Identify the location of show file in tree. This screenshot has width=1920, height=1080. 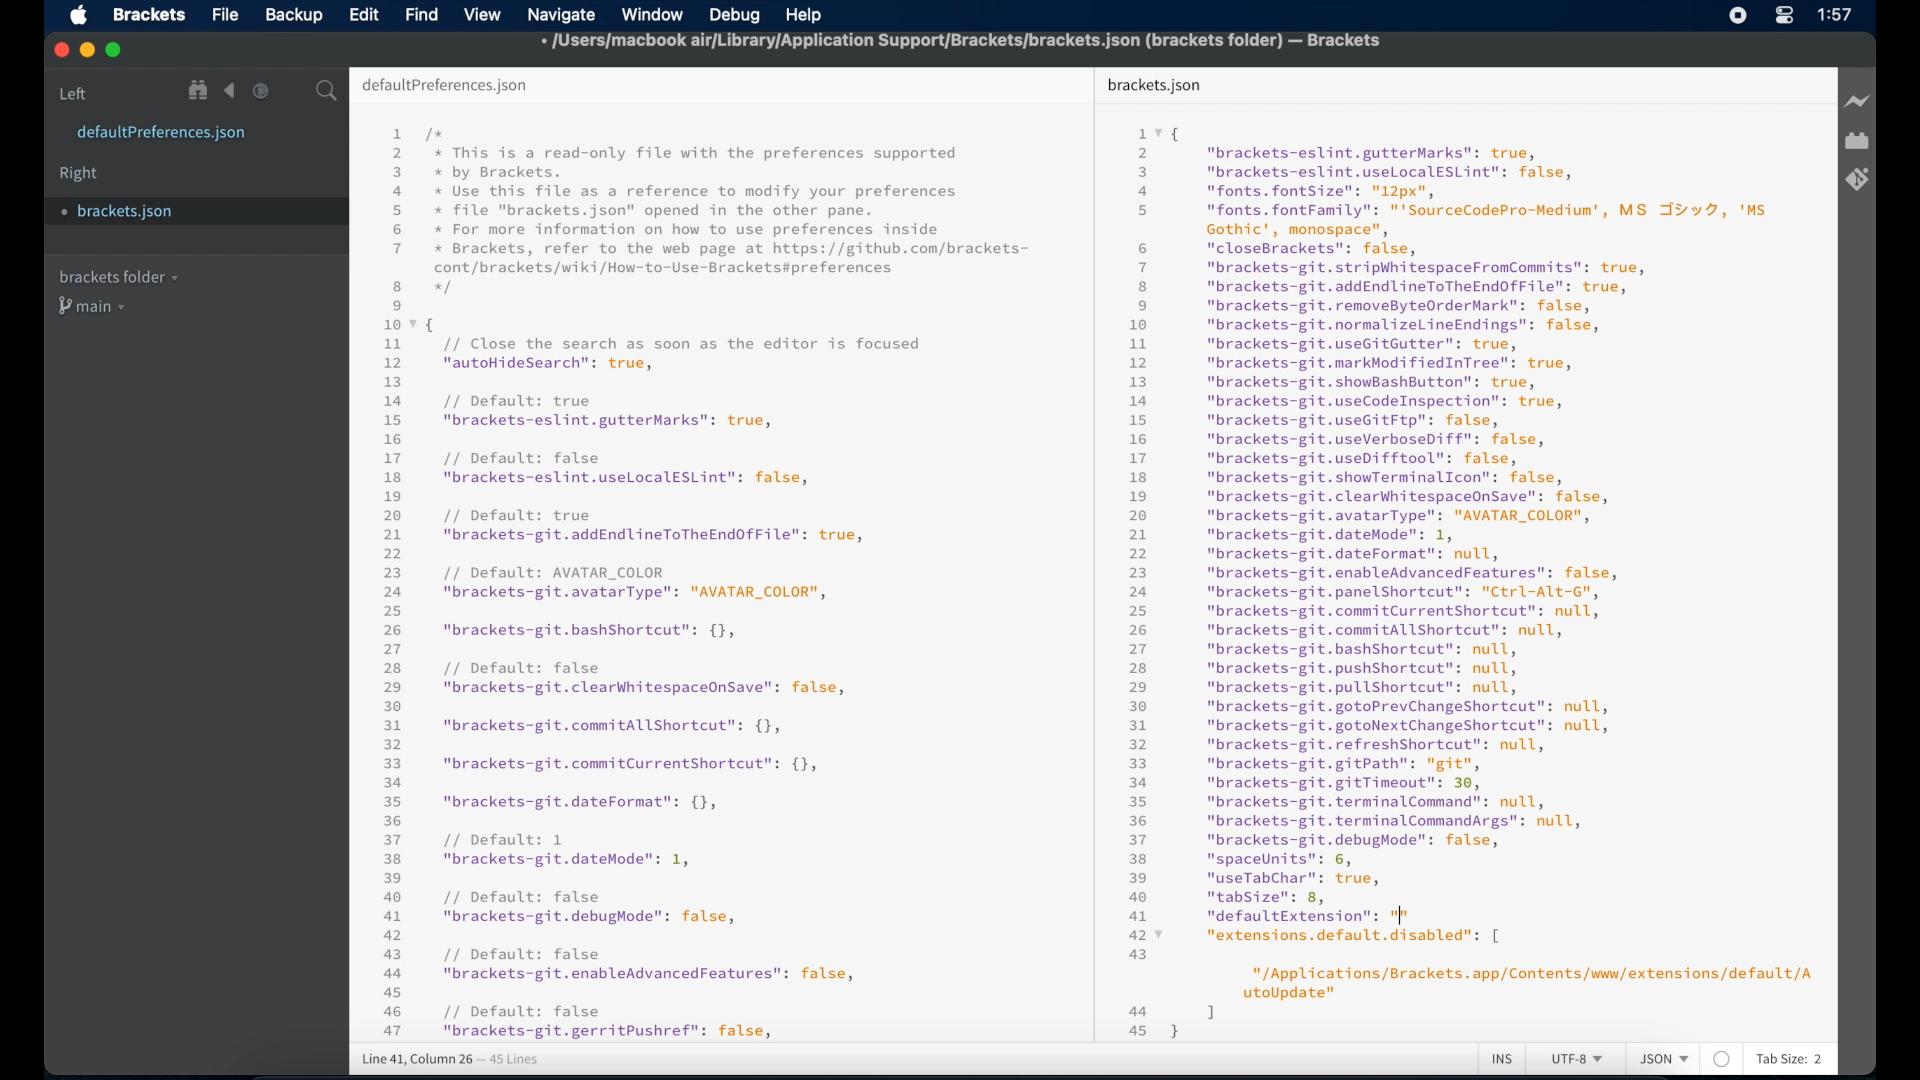
(199, 91).